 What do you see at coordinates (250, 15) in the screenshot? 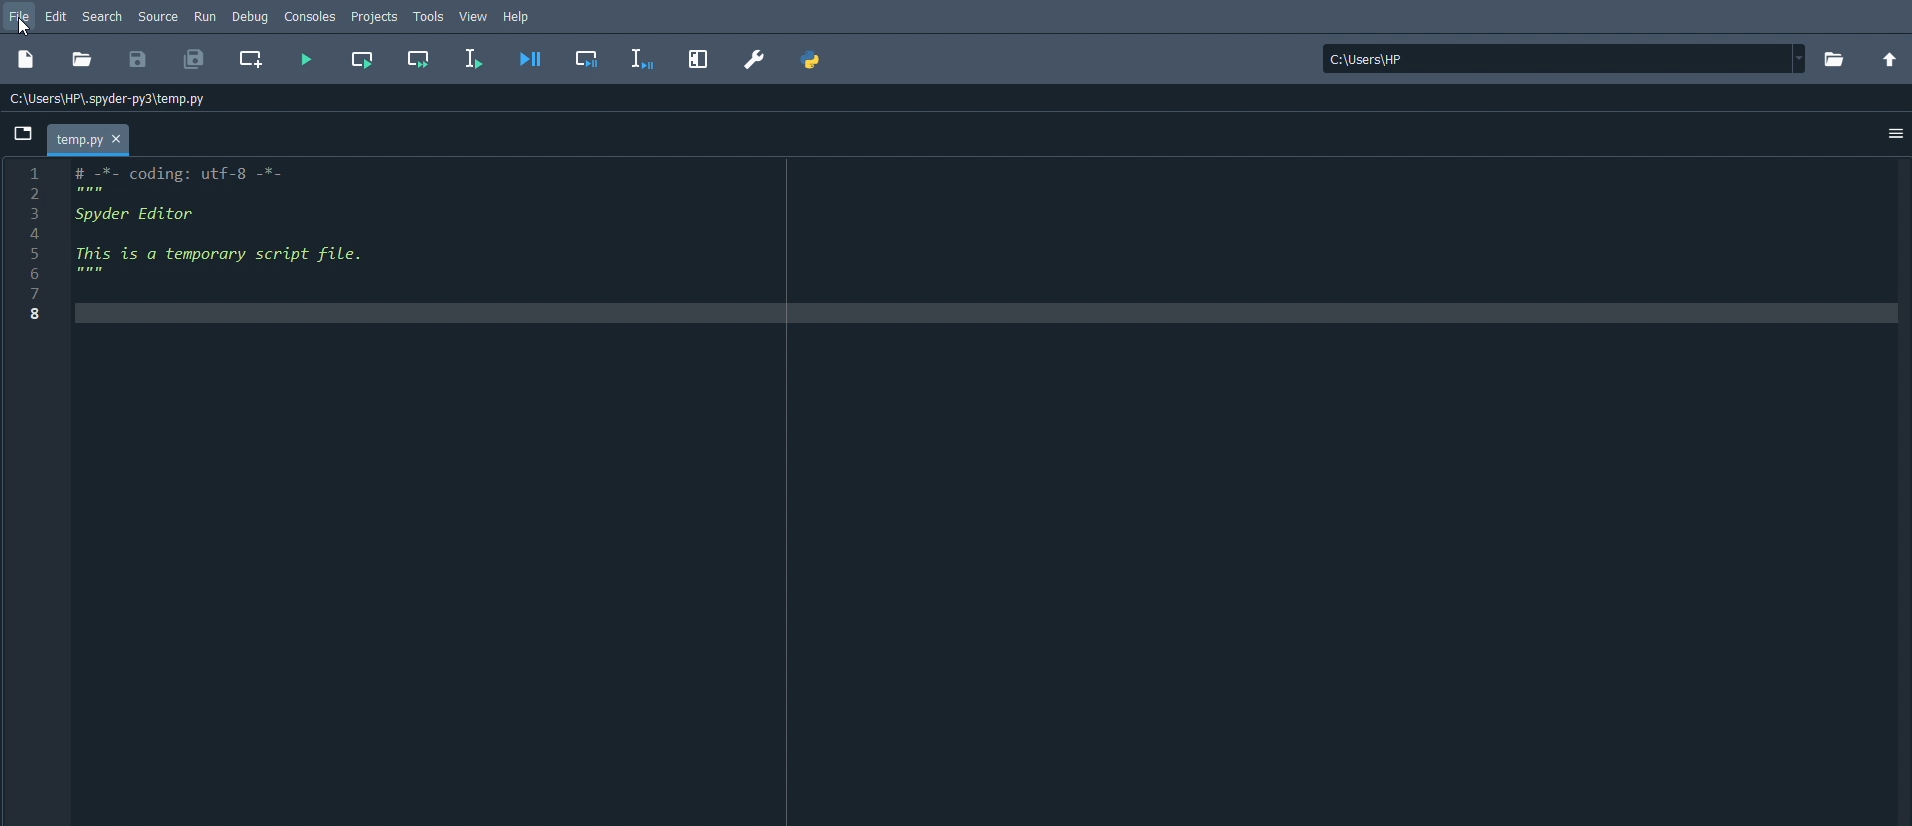
I see `Debug` at bounding box center [250, 15].